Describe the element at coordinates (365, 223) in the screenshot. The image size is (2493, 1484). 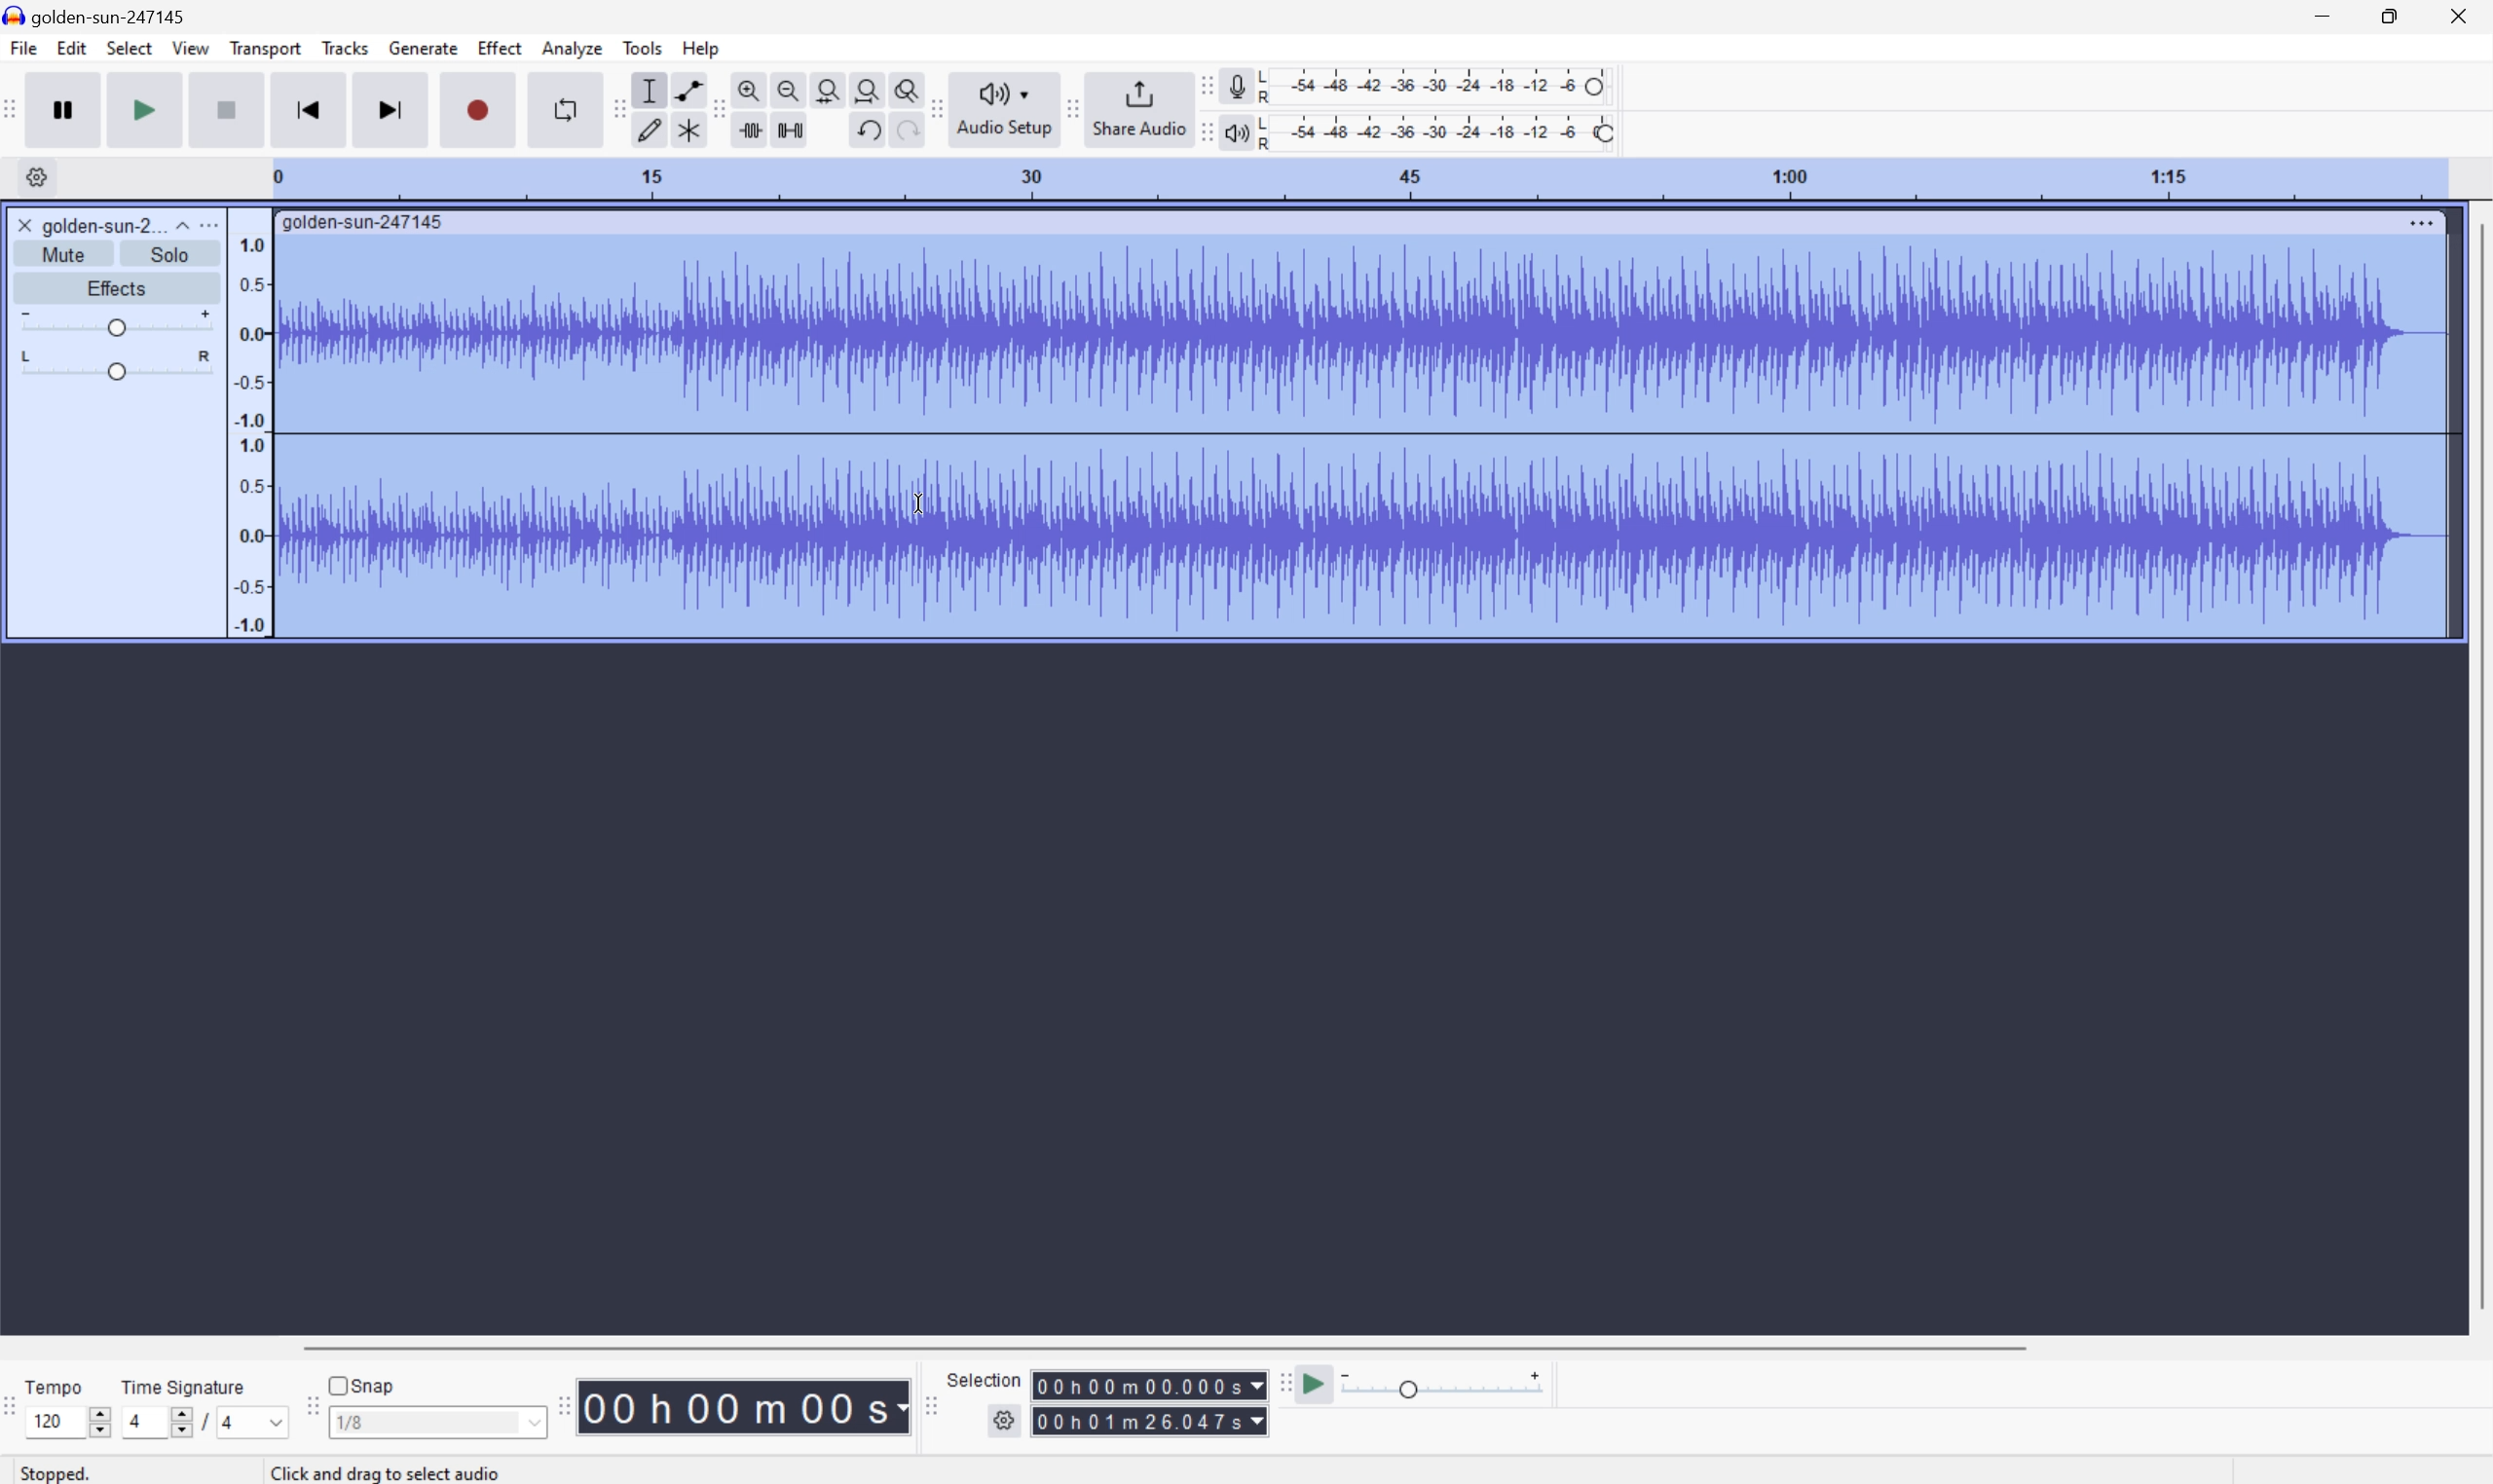
I see `golden-sun-247145` at that location.